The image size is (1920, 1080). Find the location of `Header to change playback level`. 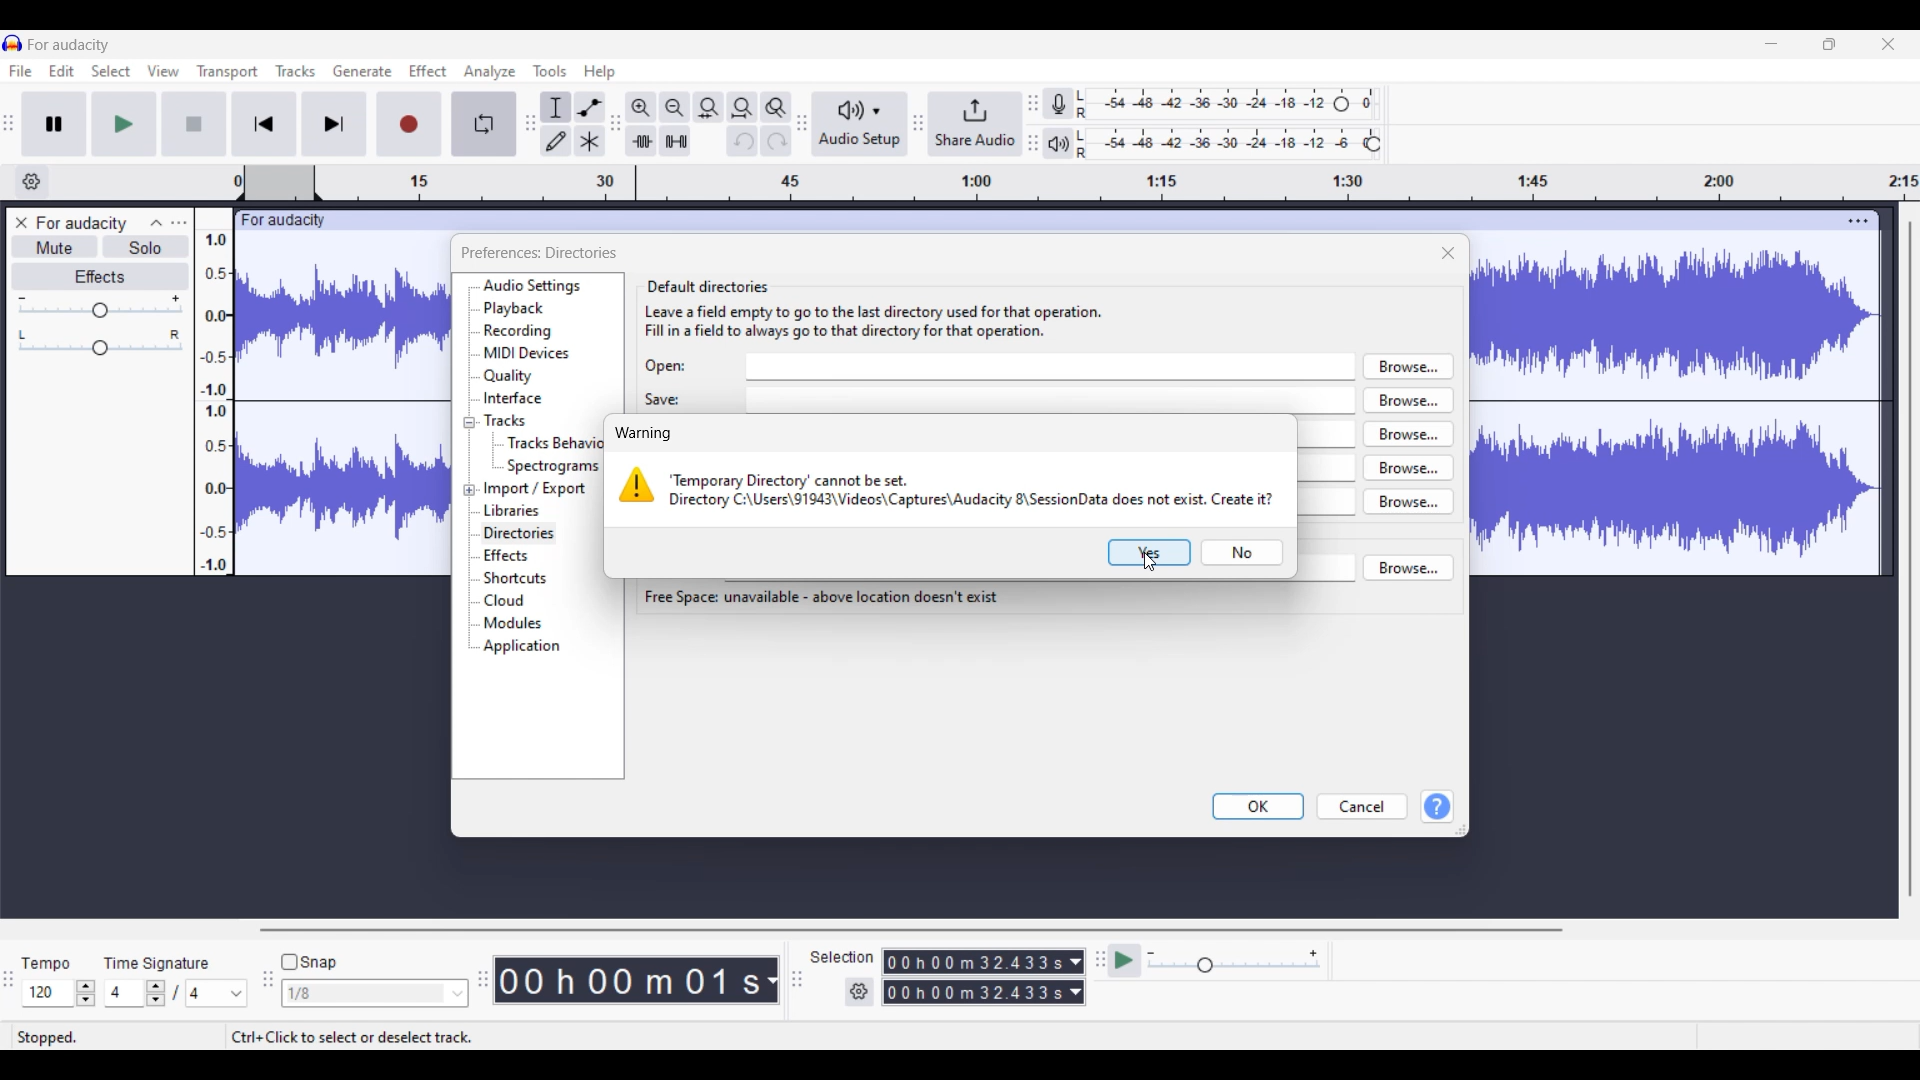

Header to change playback level is located at coordinates (1374, 144).